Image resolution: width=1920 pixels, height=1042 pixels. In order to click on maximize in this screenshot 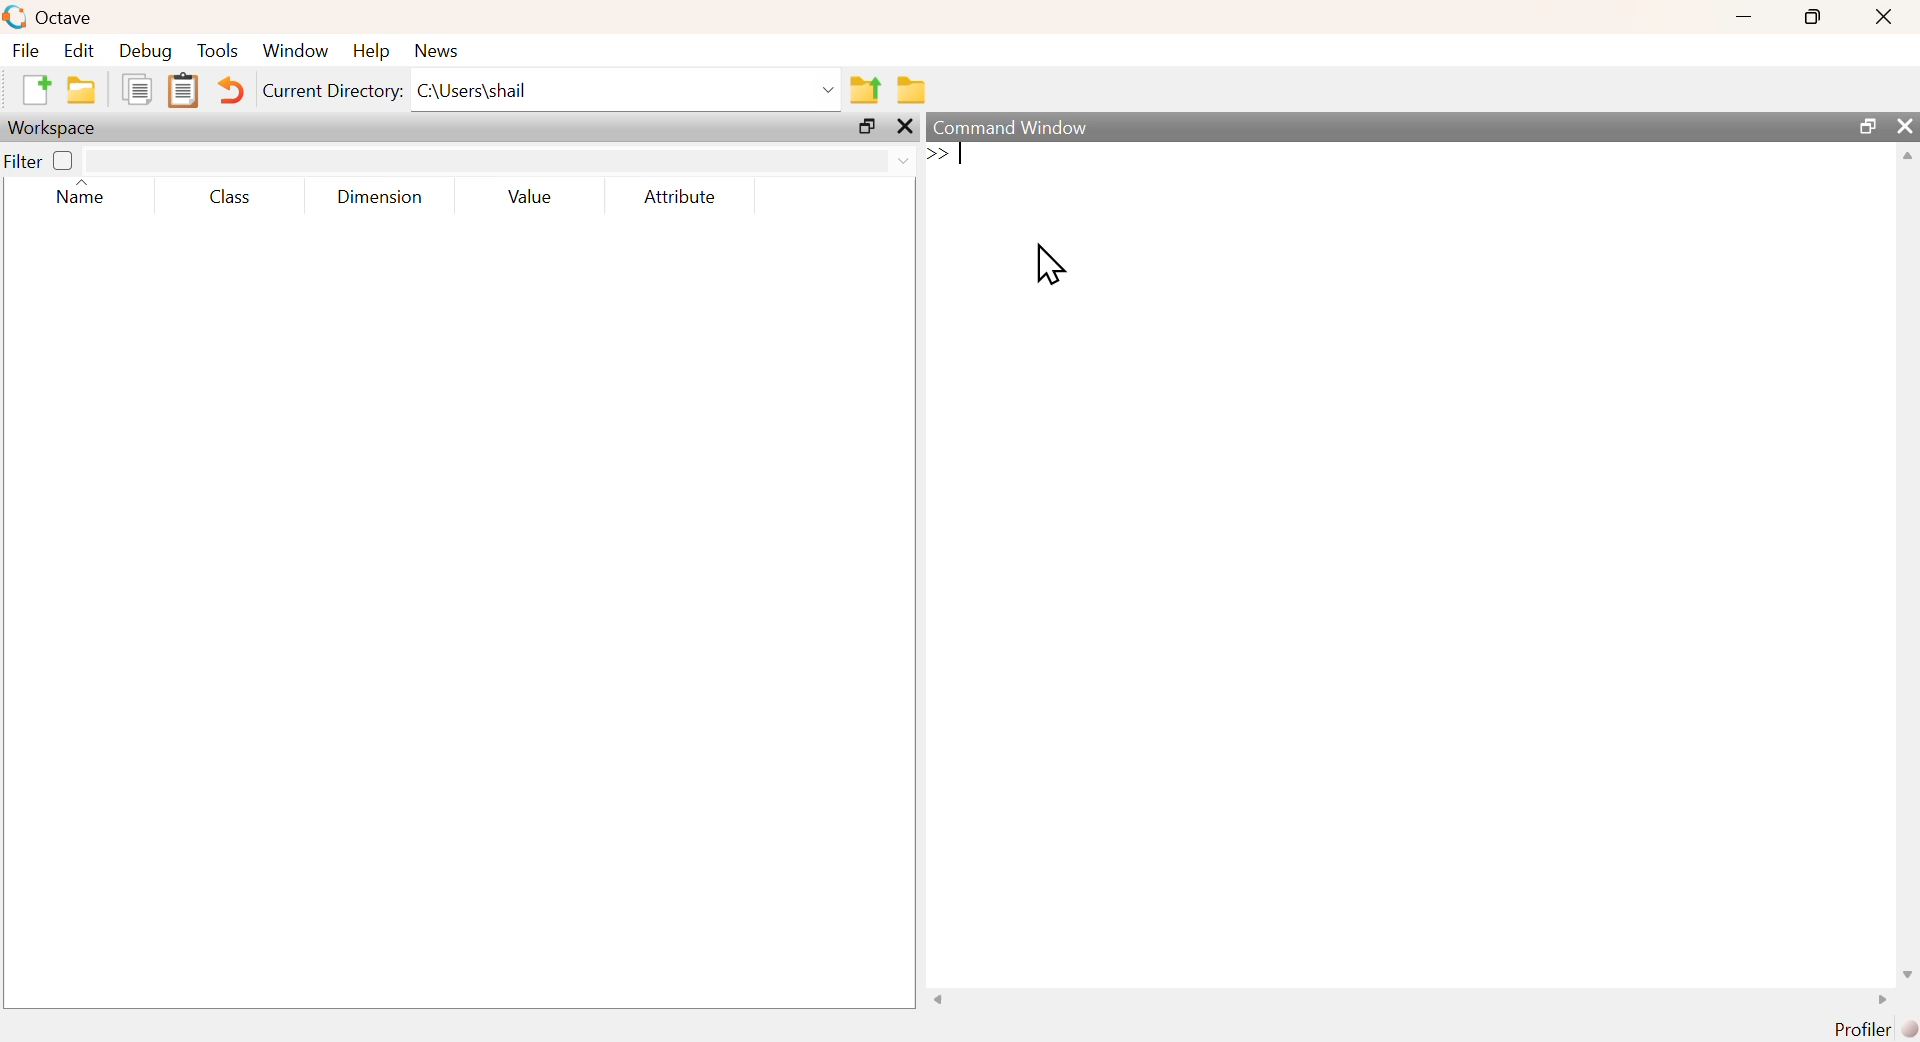, I will do `click(1814, 16)`.